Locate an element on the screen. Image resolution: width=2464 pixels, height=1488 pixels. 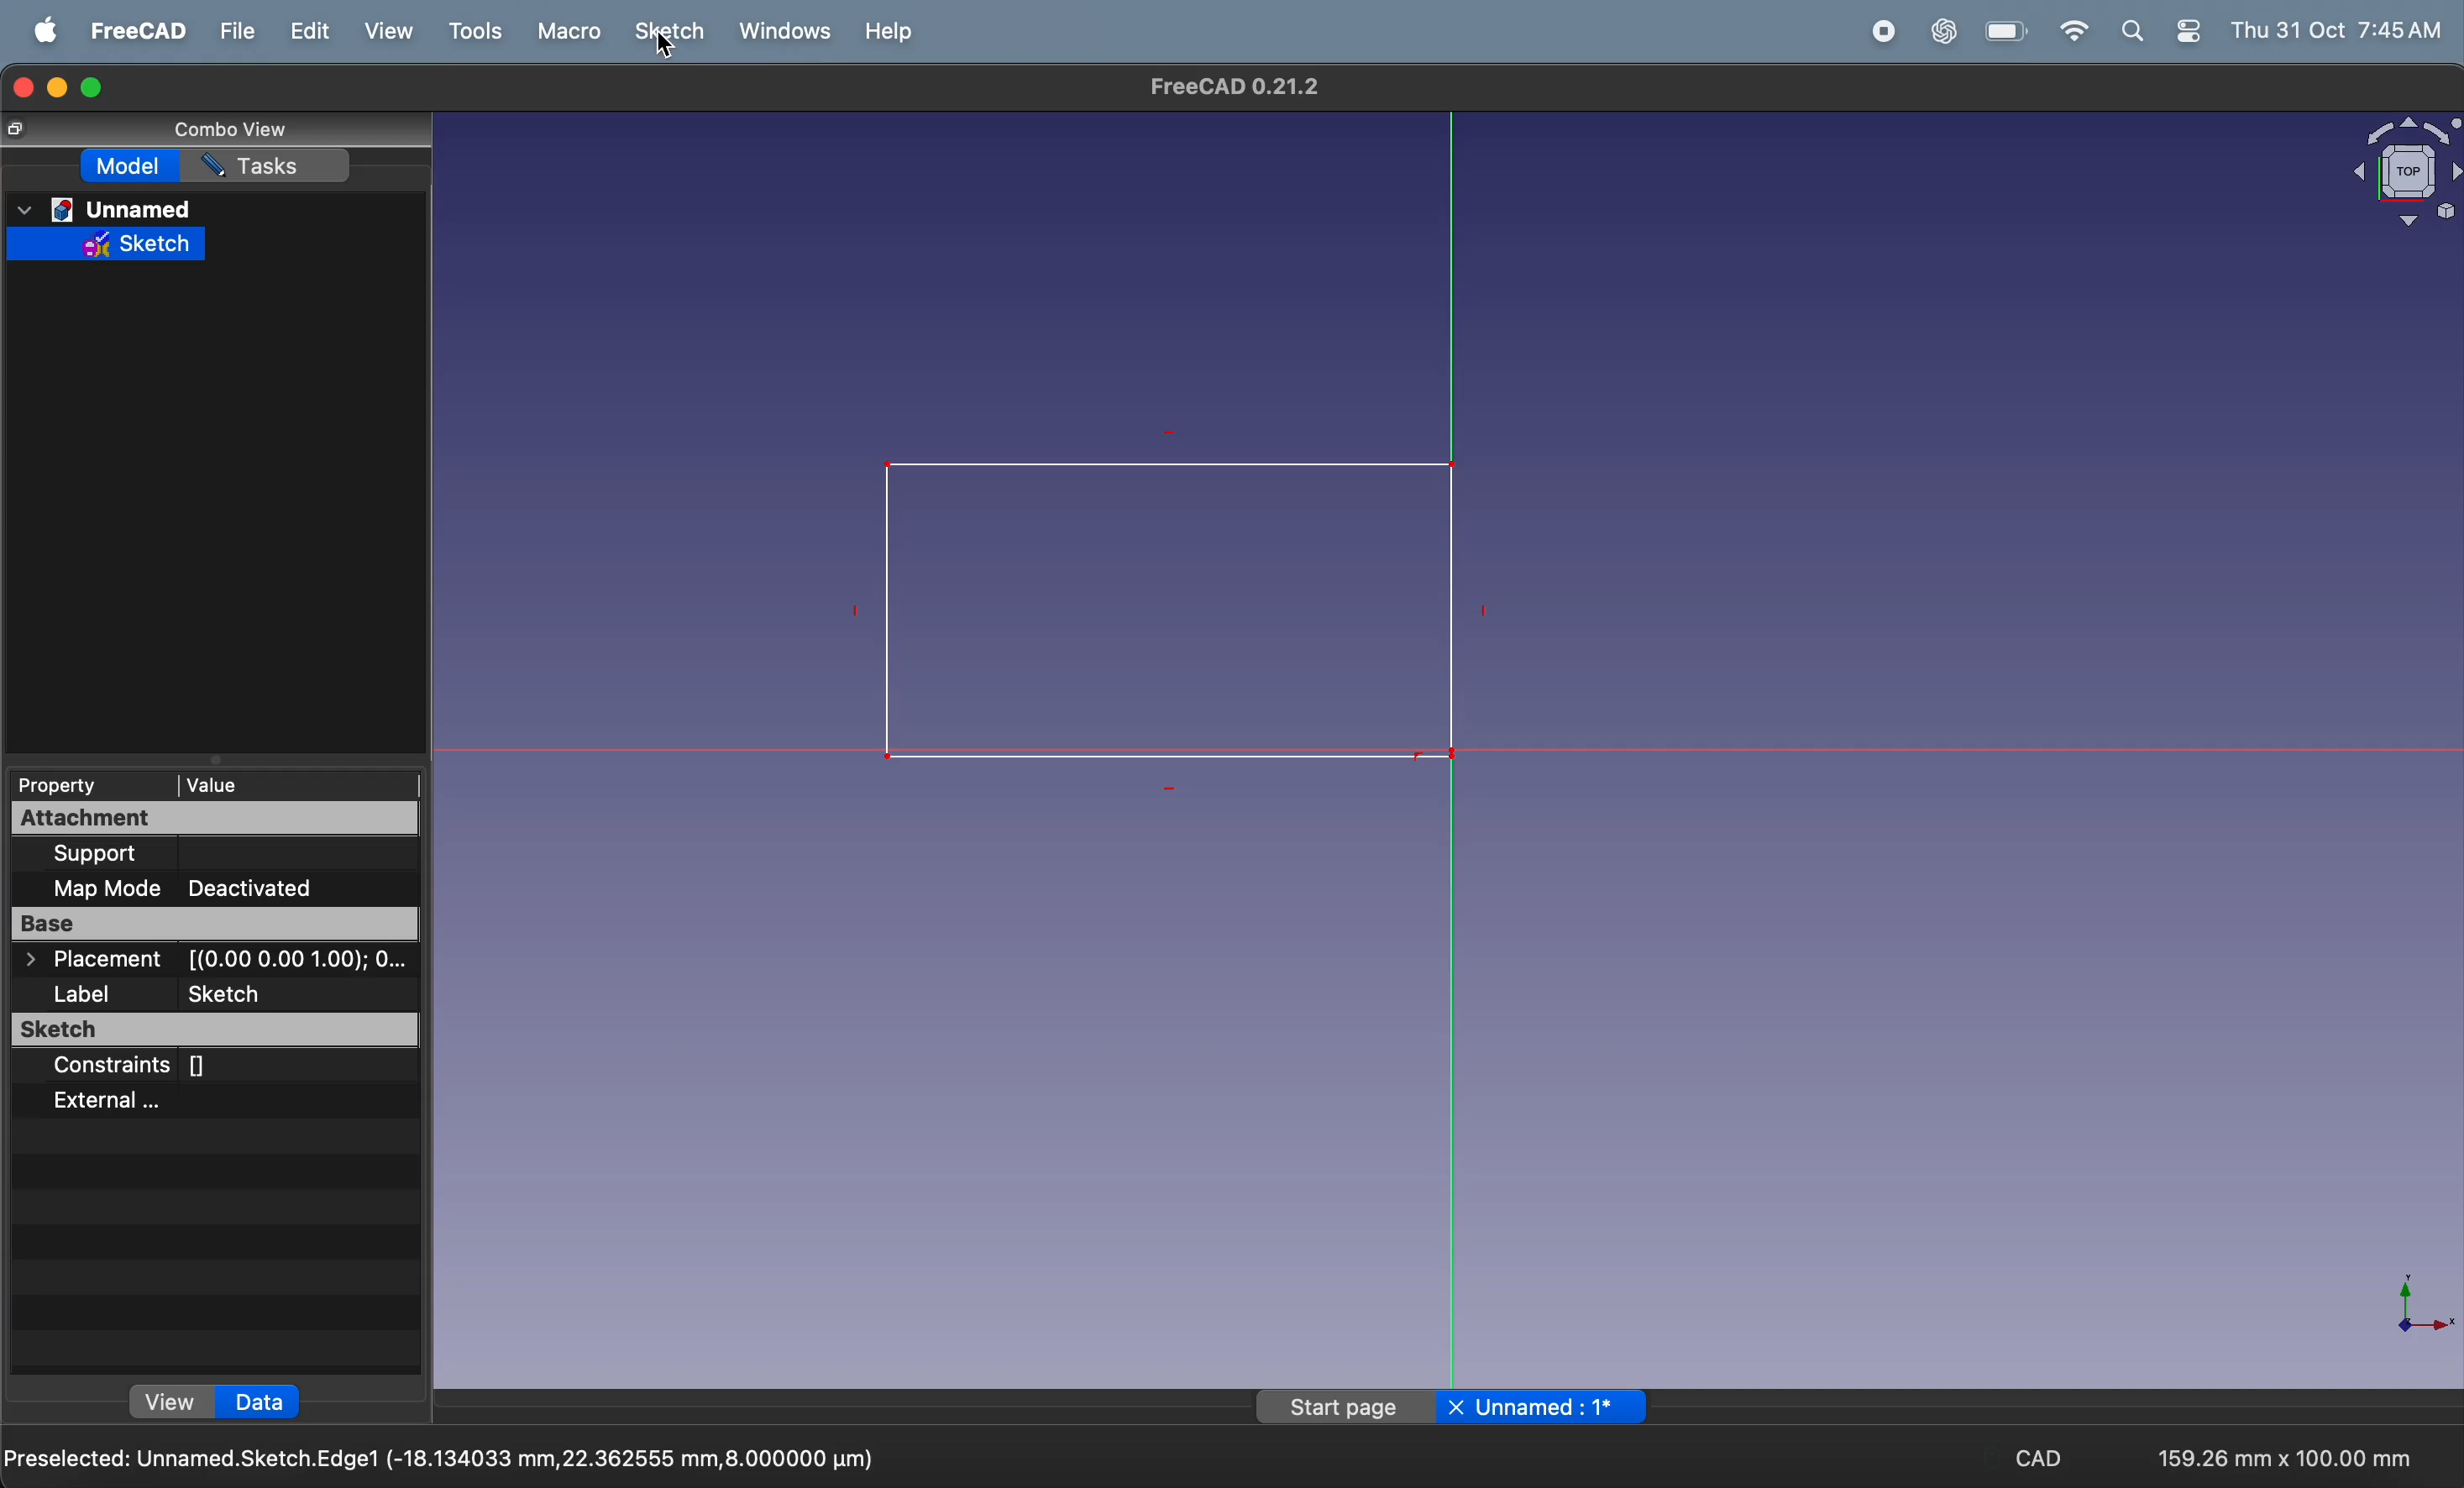
base is located at coordinates (216, 923).